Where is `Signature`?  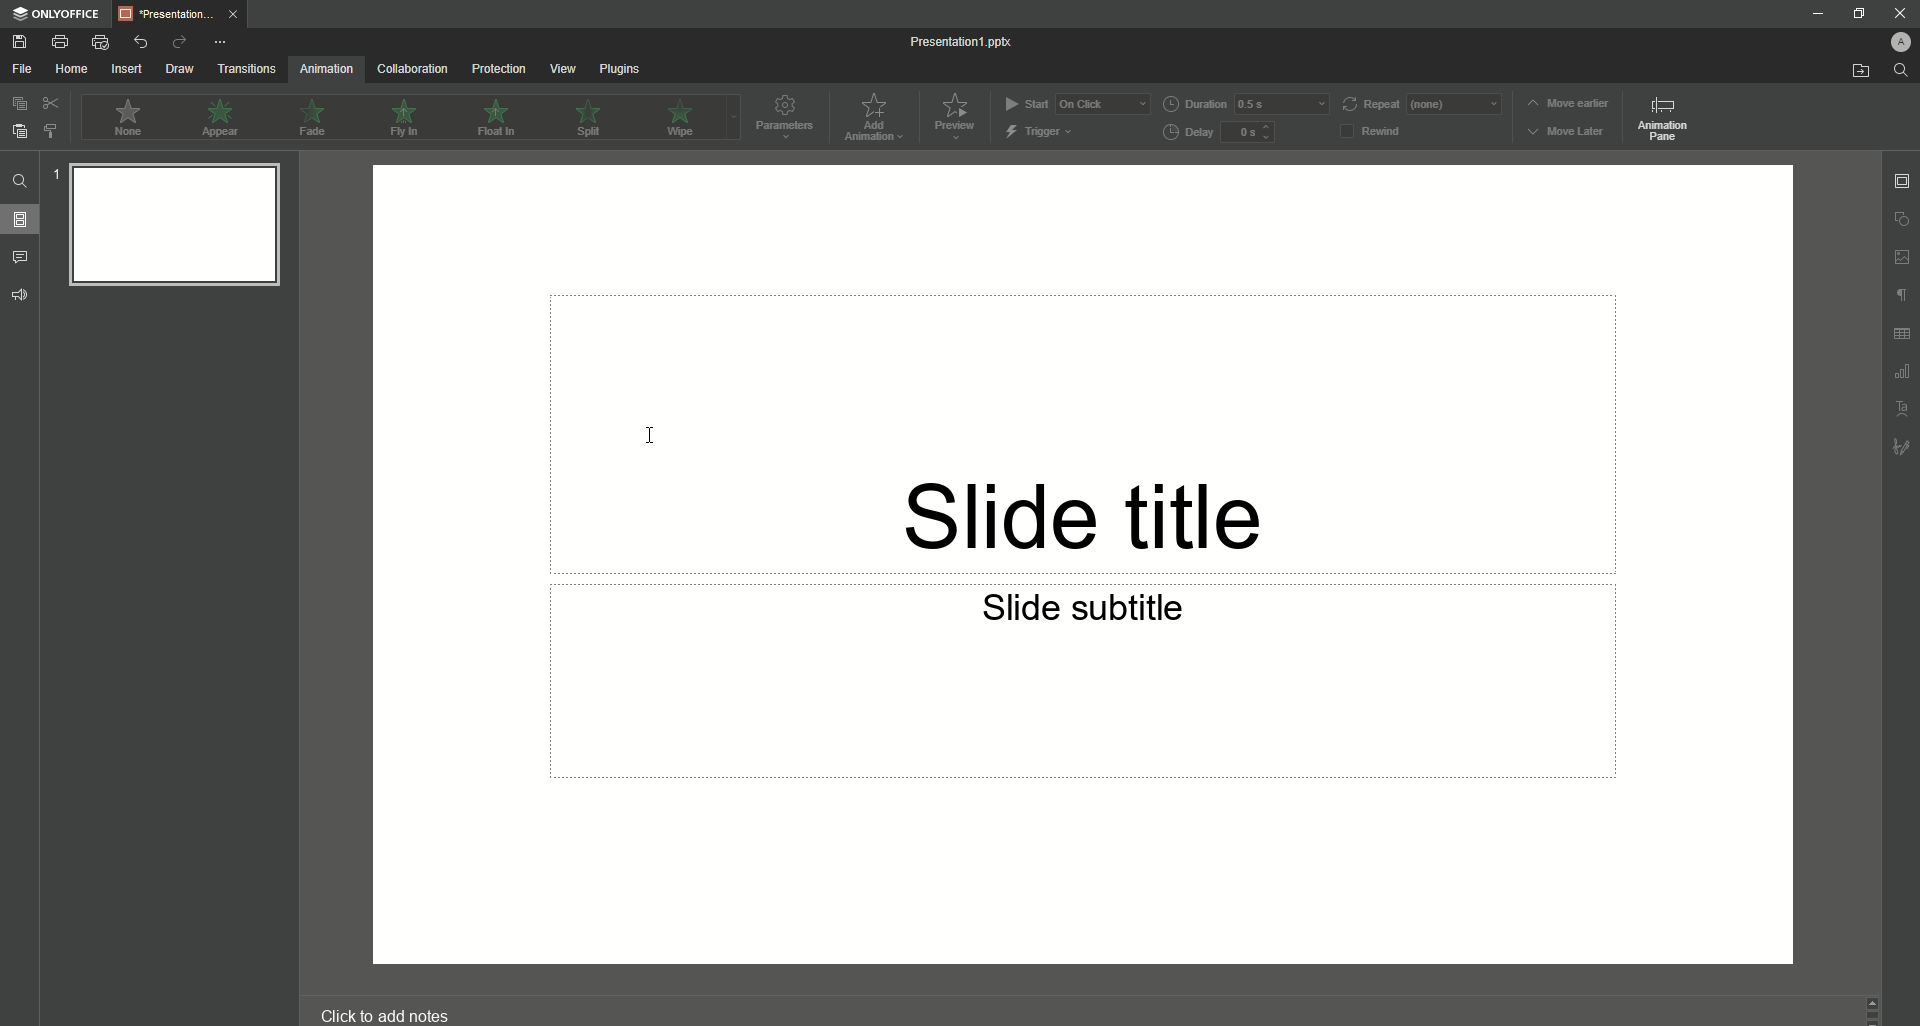 Signature is located at coordinates (1898, 450).